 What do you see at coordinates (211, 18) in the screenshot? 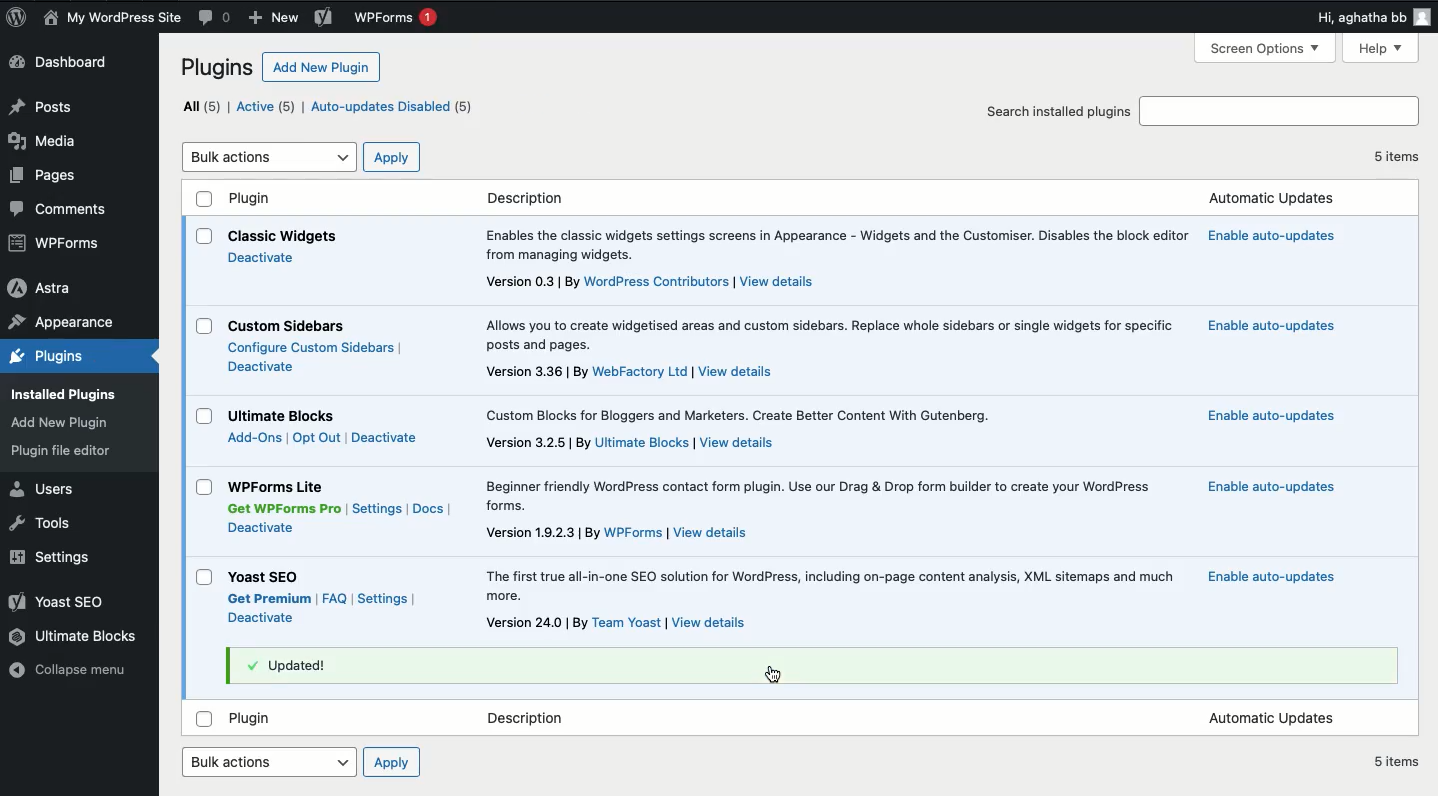
I see `Revisions` at bounding box center [211, 18].